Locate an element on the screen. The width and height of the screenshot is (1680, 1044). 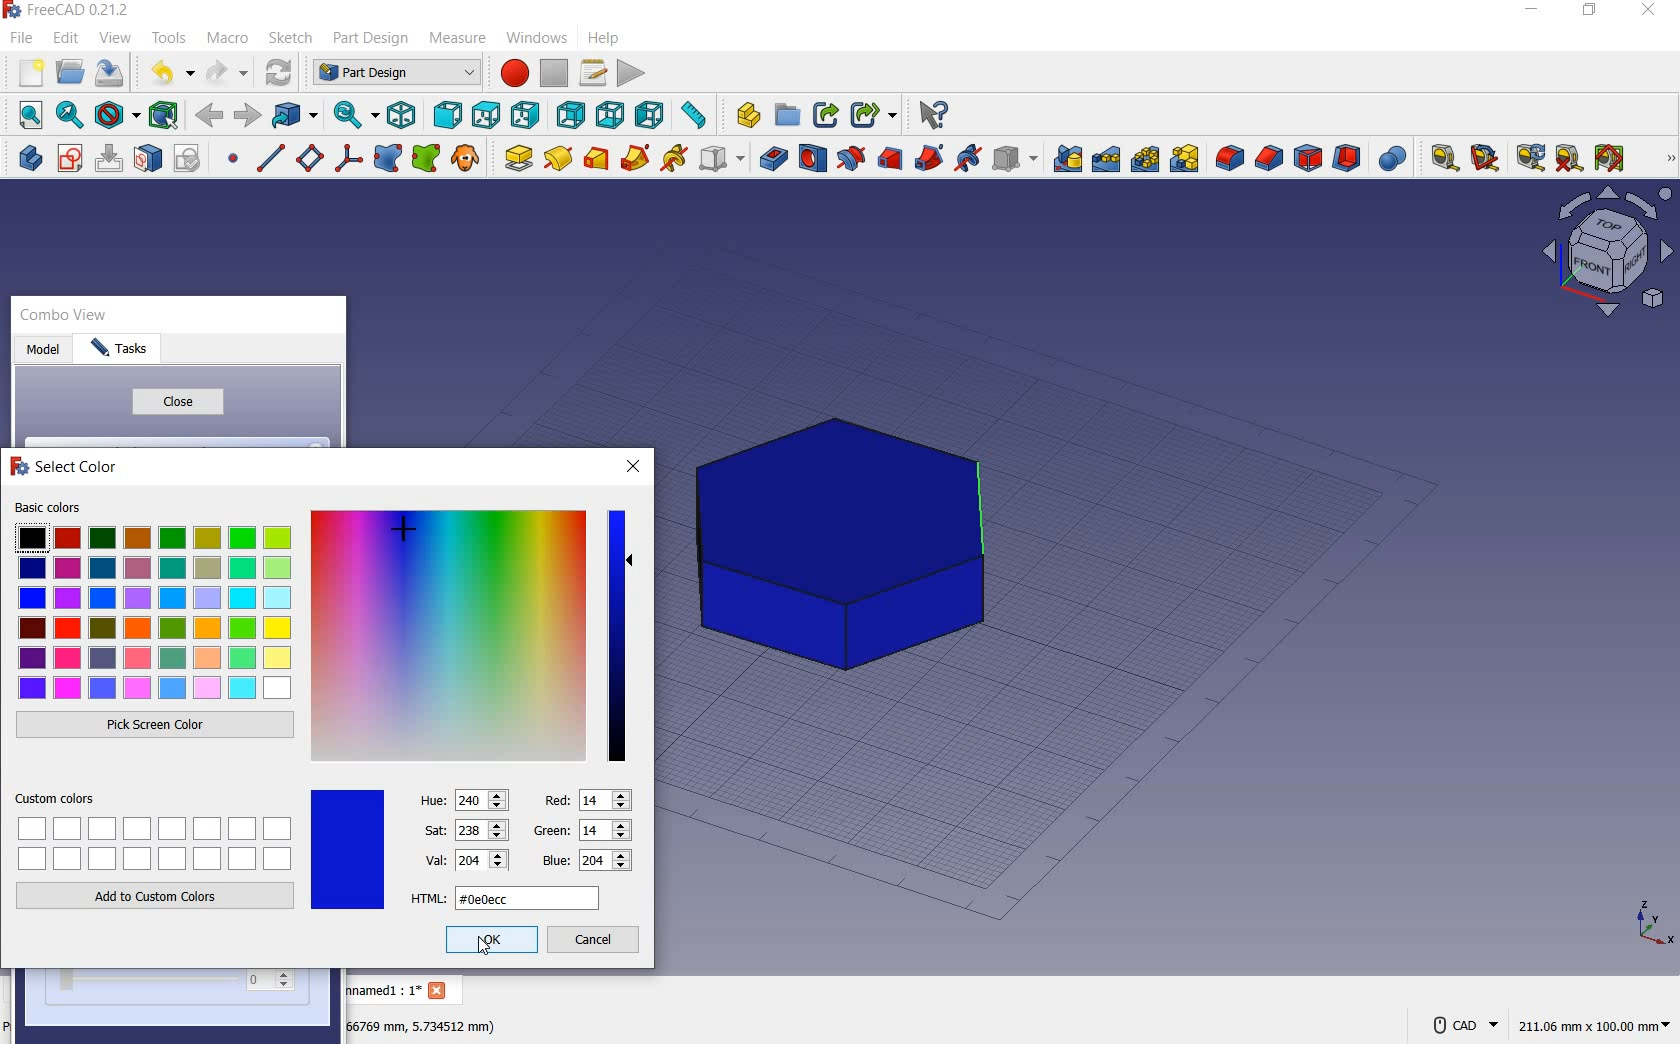
macro recording is located at coordinates (511, 75).